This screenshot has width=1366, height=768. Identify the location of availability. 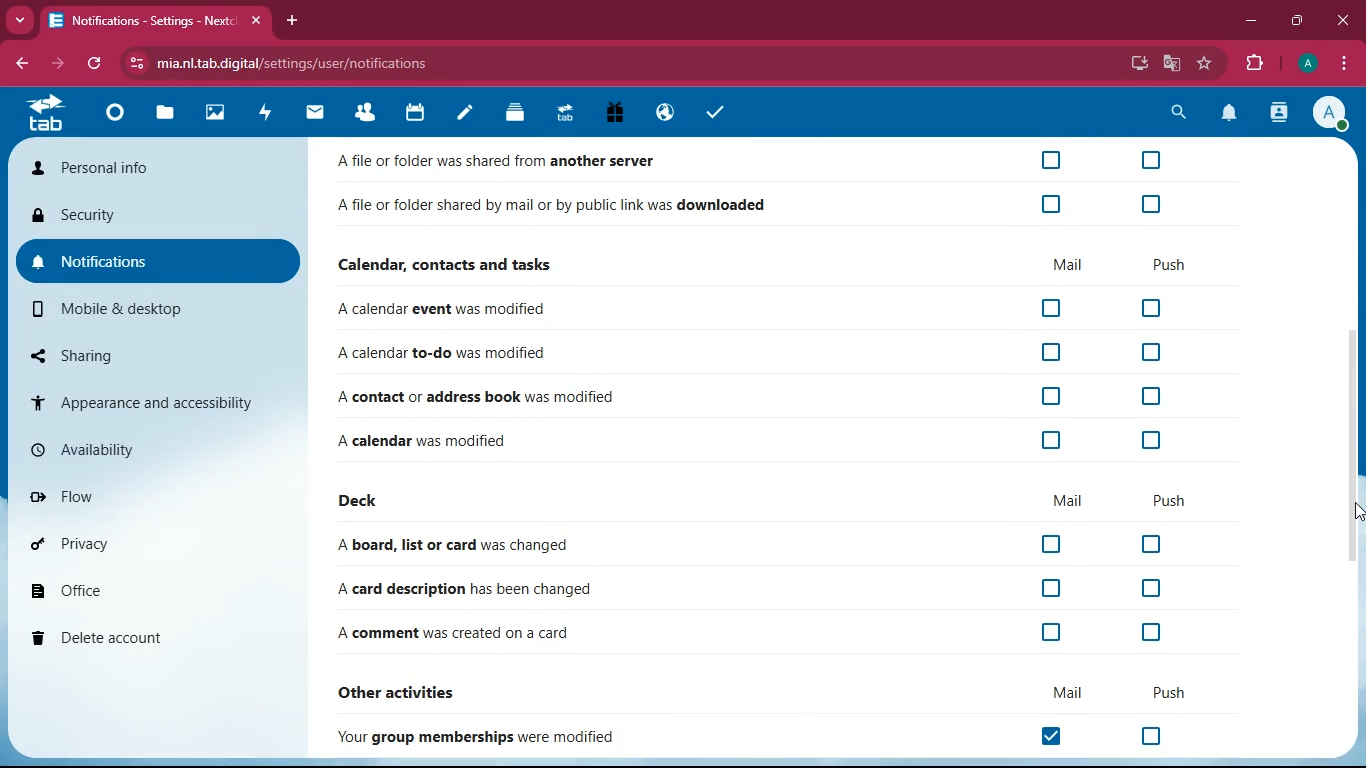
(155, 449).